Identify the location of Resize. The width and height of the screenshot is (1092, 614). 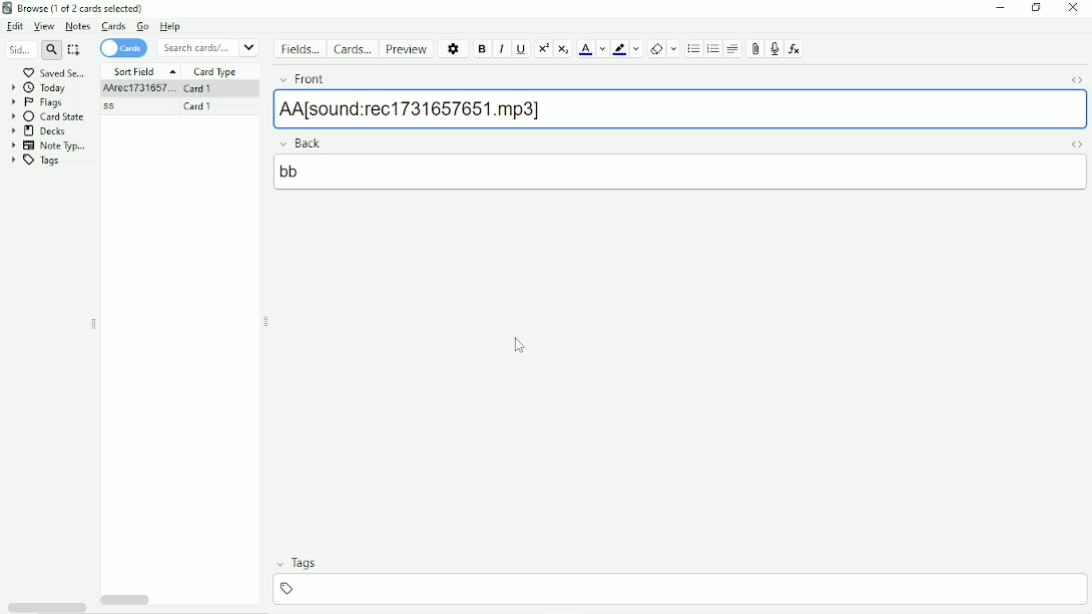
(94, 325).